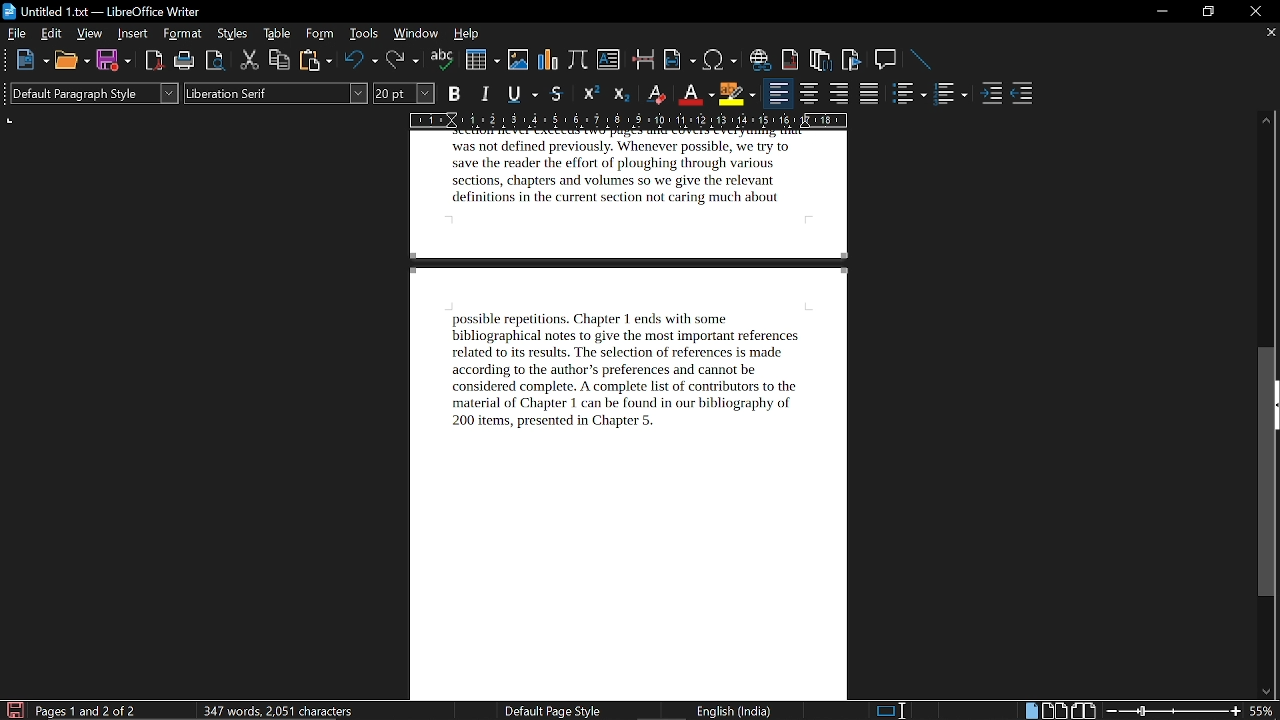 The image size is (1280, 720). I want to click on eraser, so click(657, 93).